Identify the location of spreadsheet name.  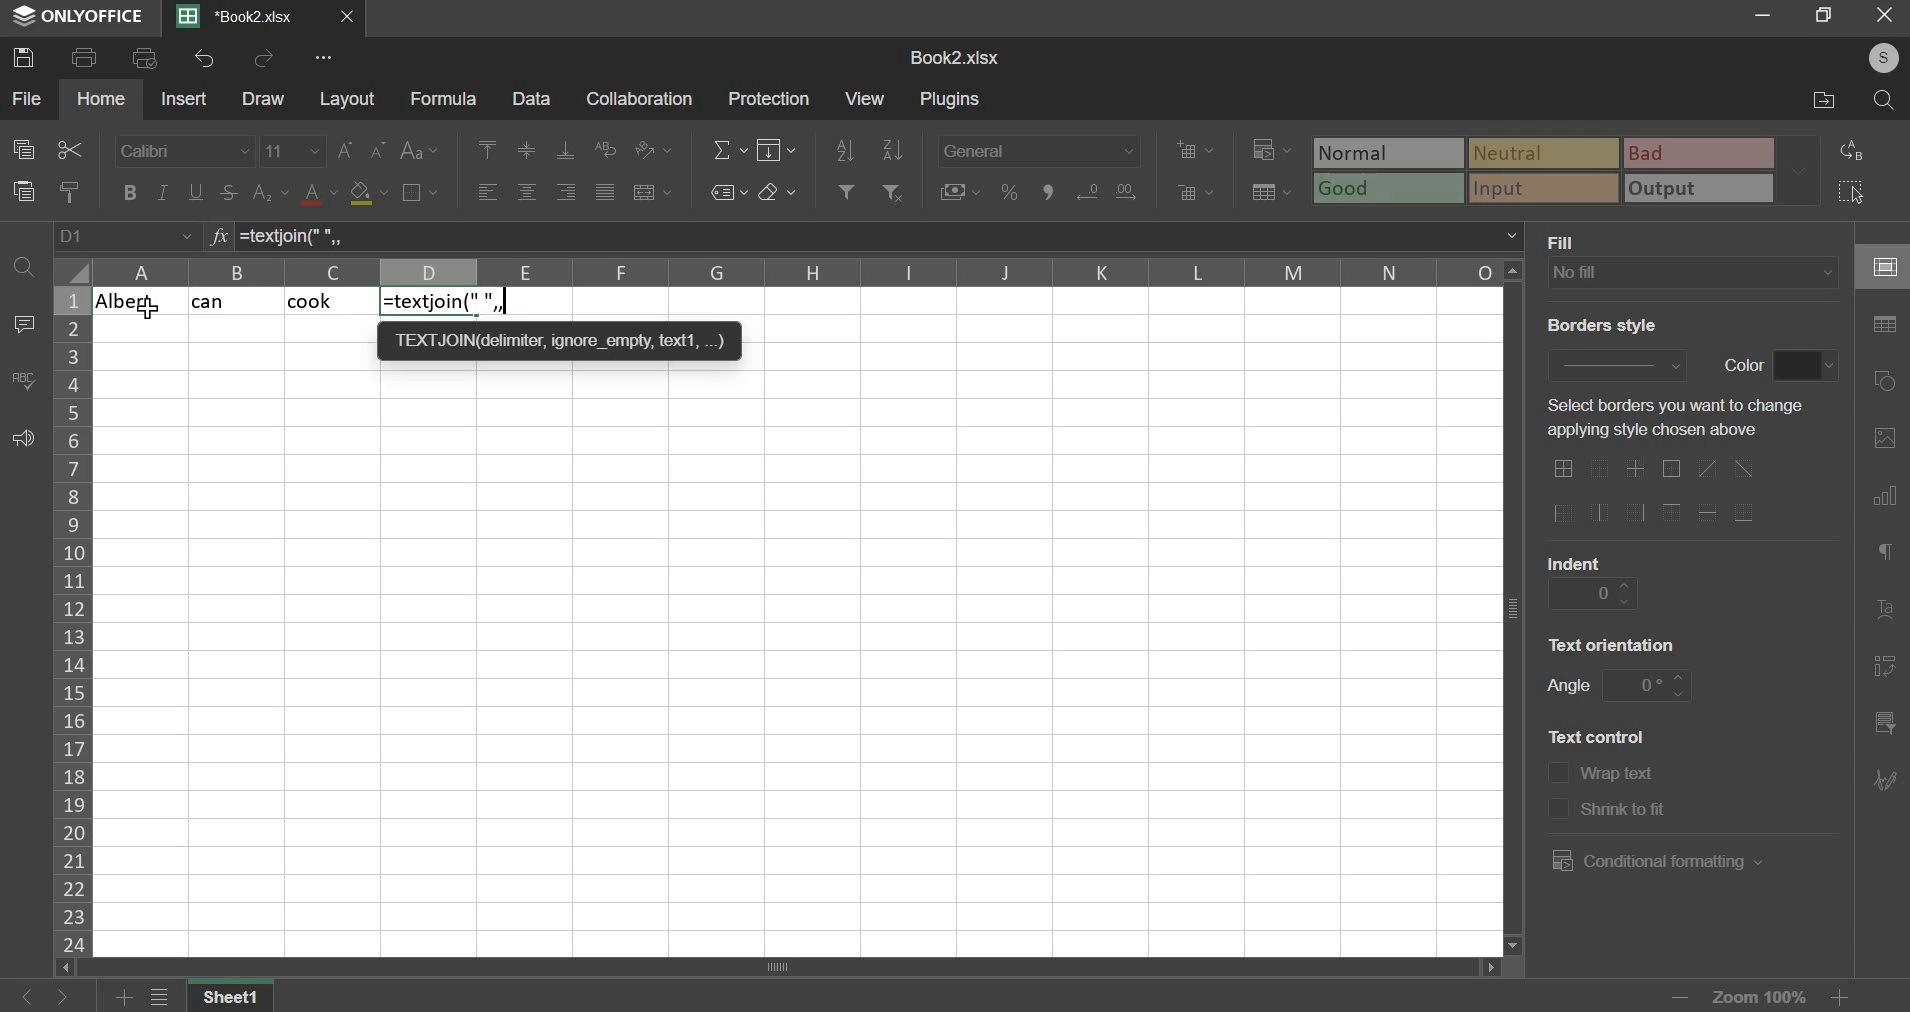
(954, 58).